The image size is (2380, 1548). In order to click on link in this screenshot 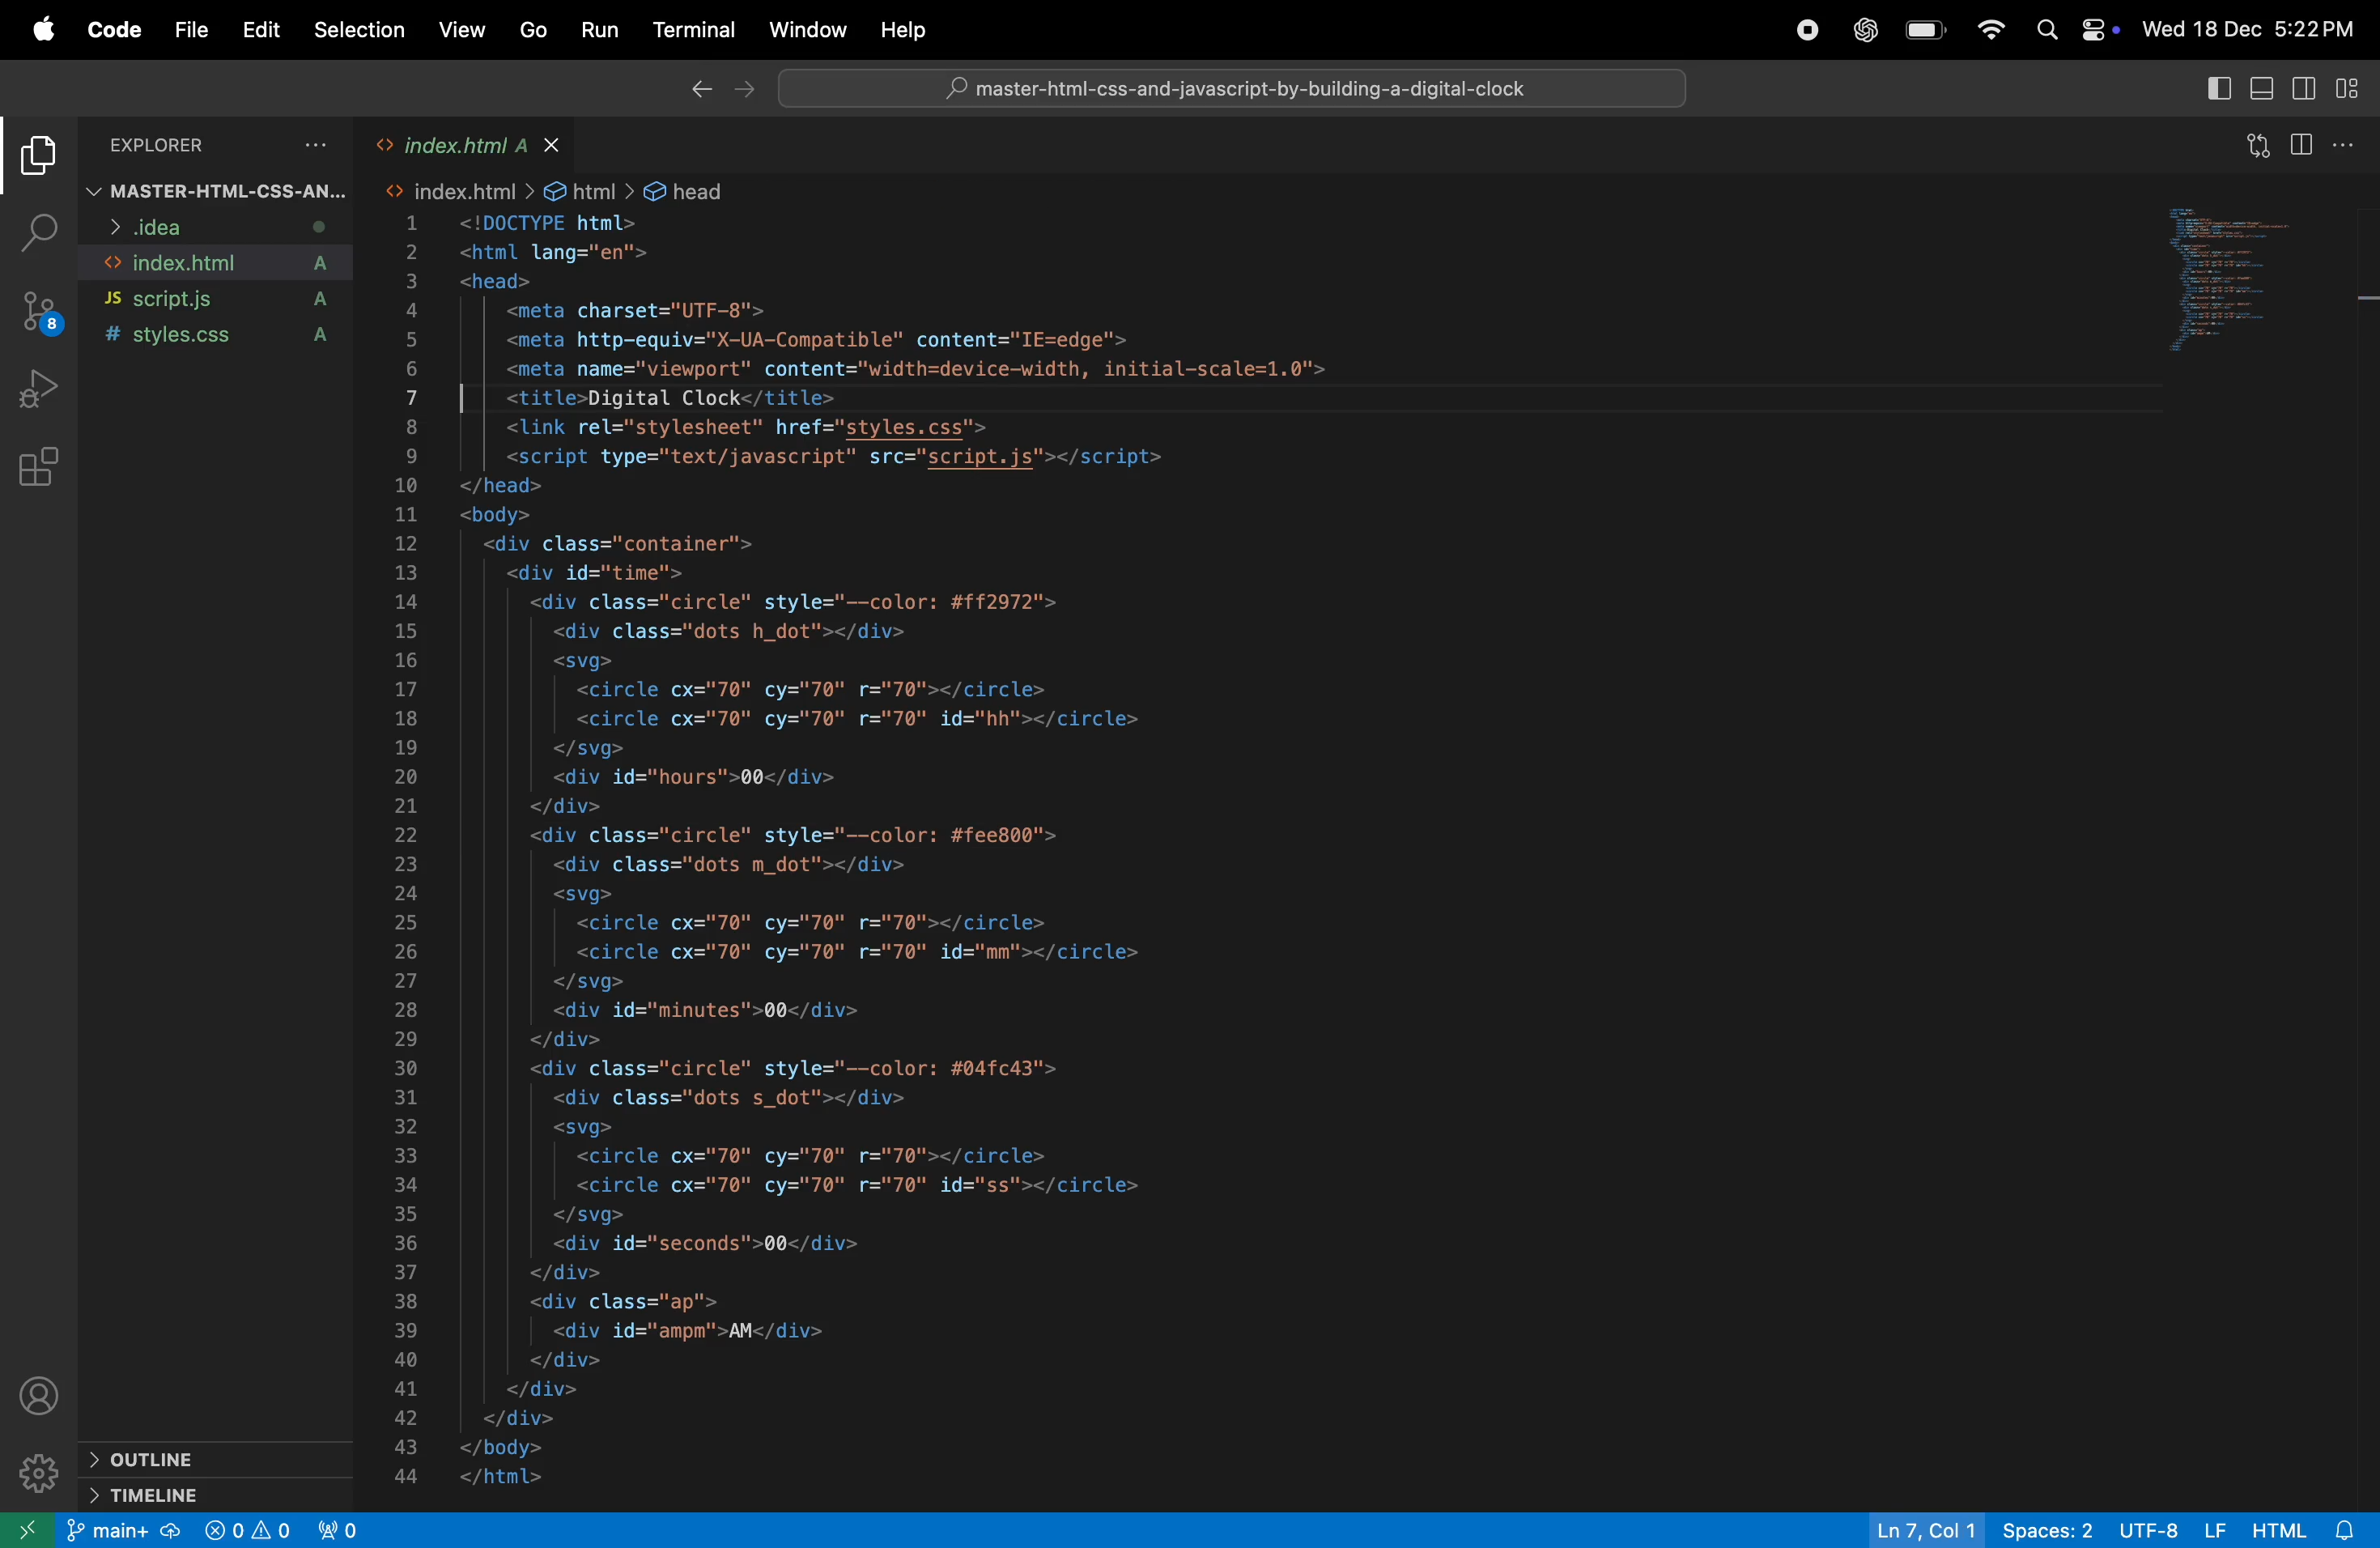, I will do `click(462, 188)`.